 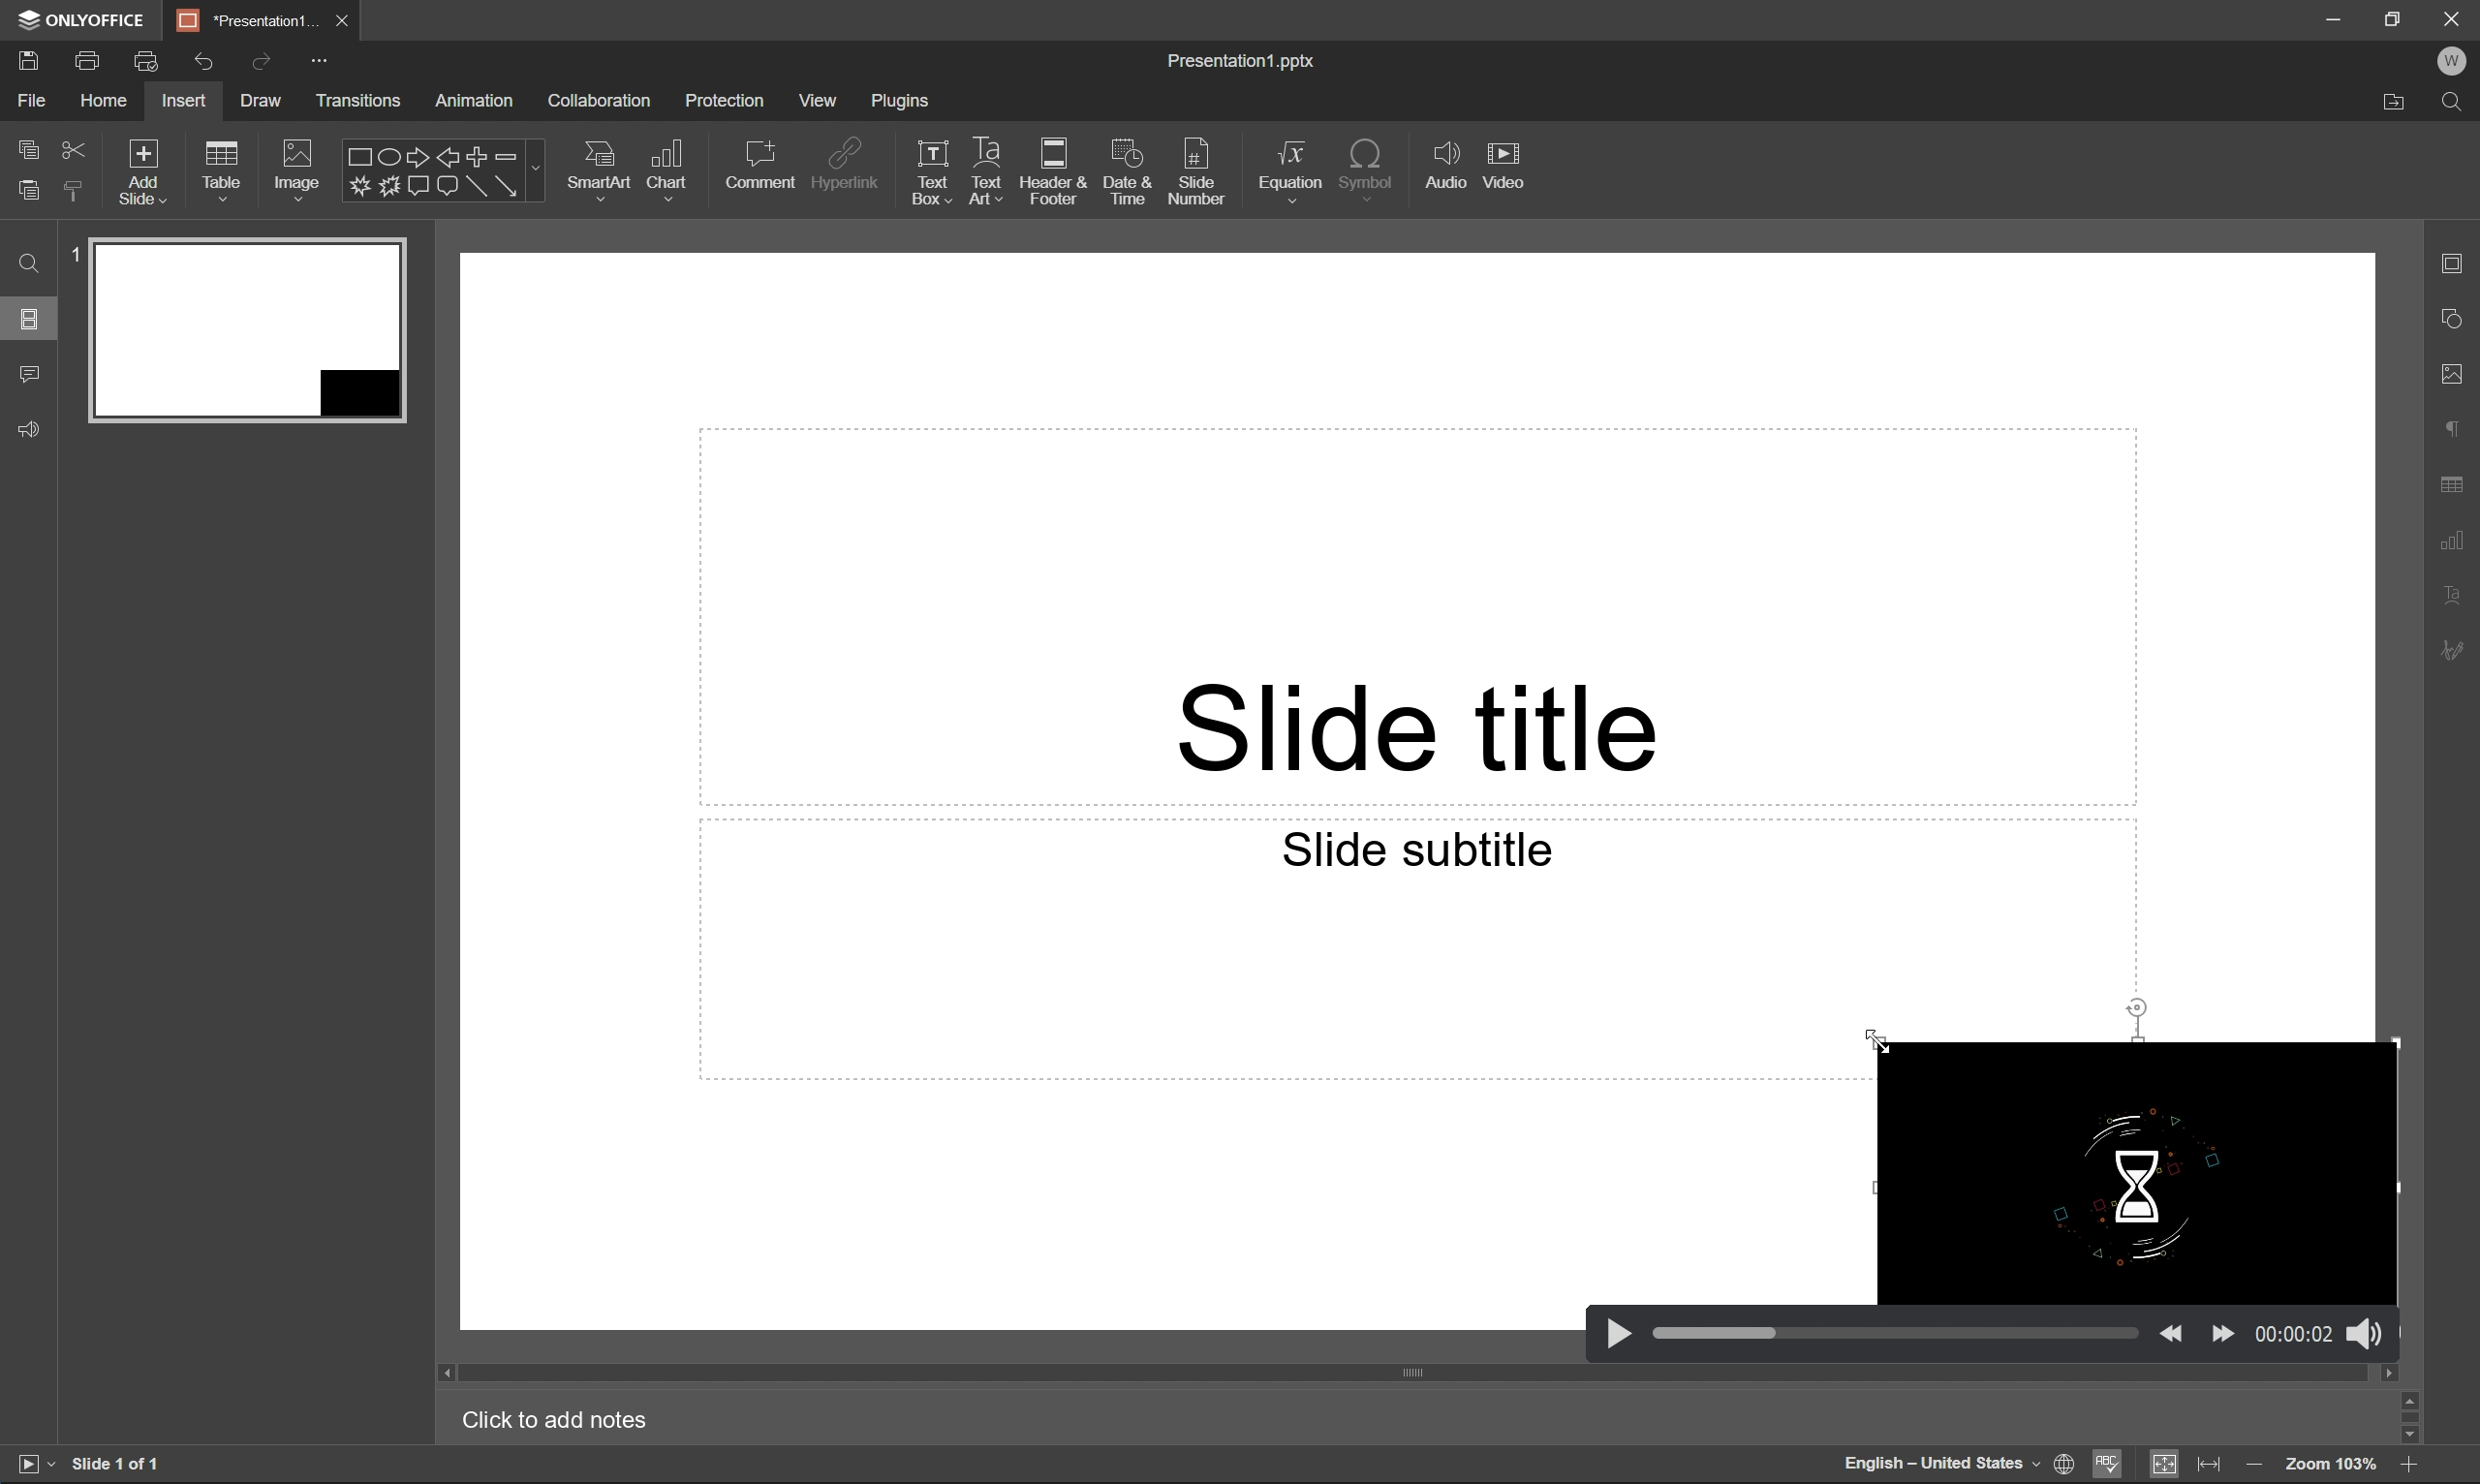 What do you see at coordinates (2173, 1331) in the screenshot?
I see `back` at bounding box center [2173, 1331].